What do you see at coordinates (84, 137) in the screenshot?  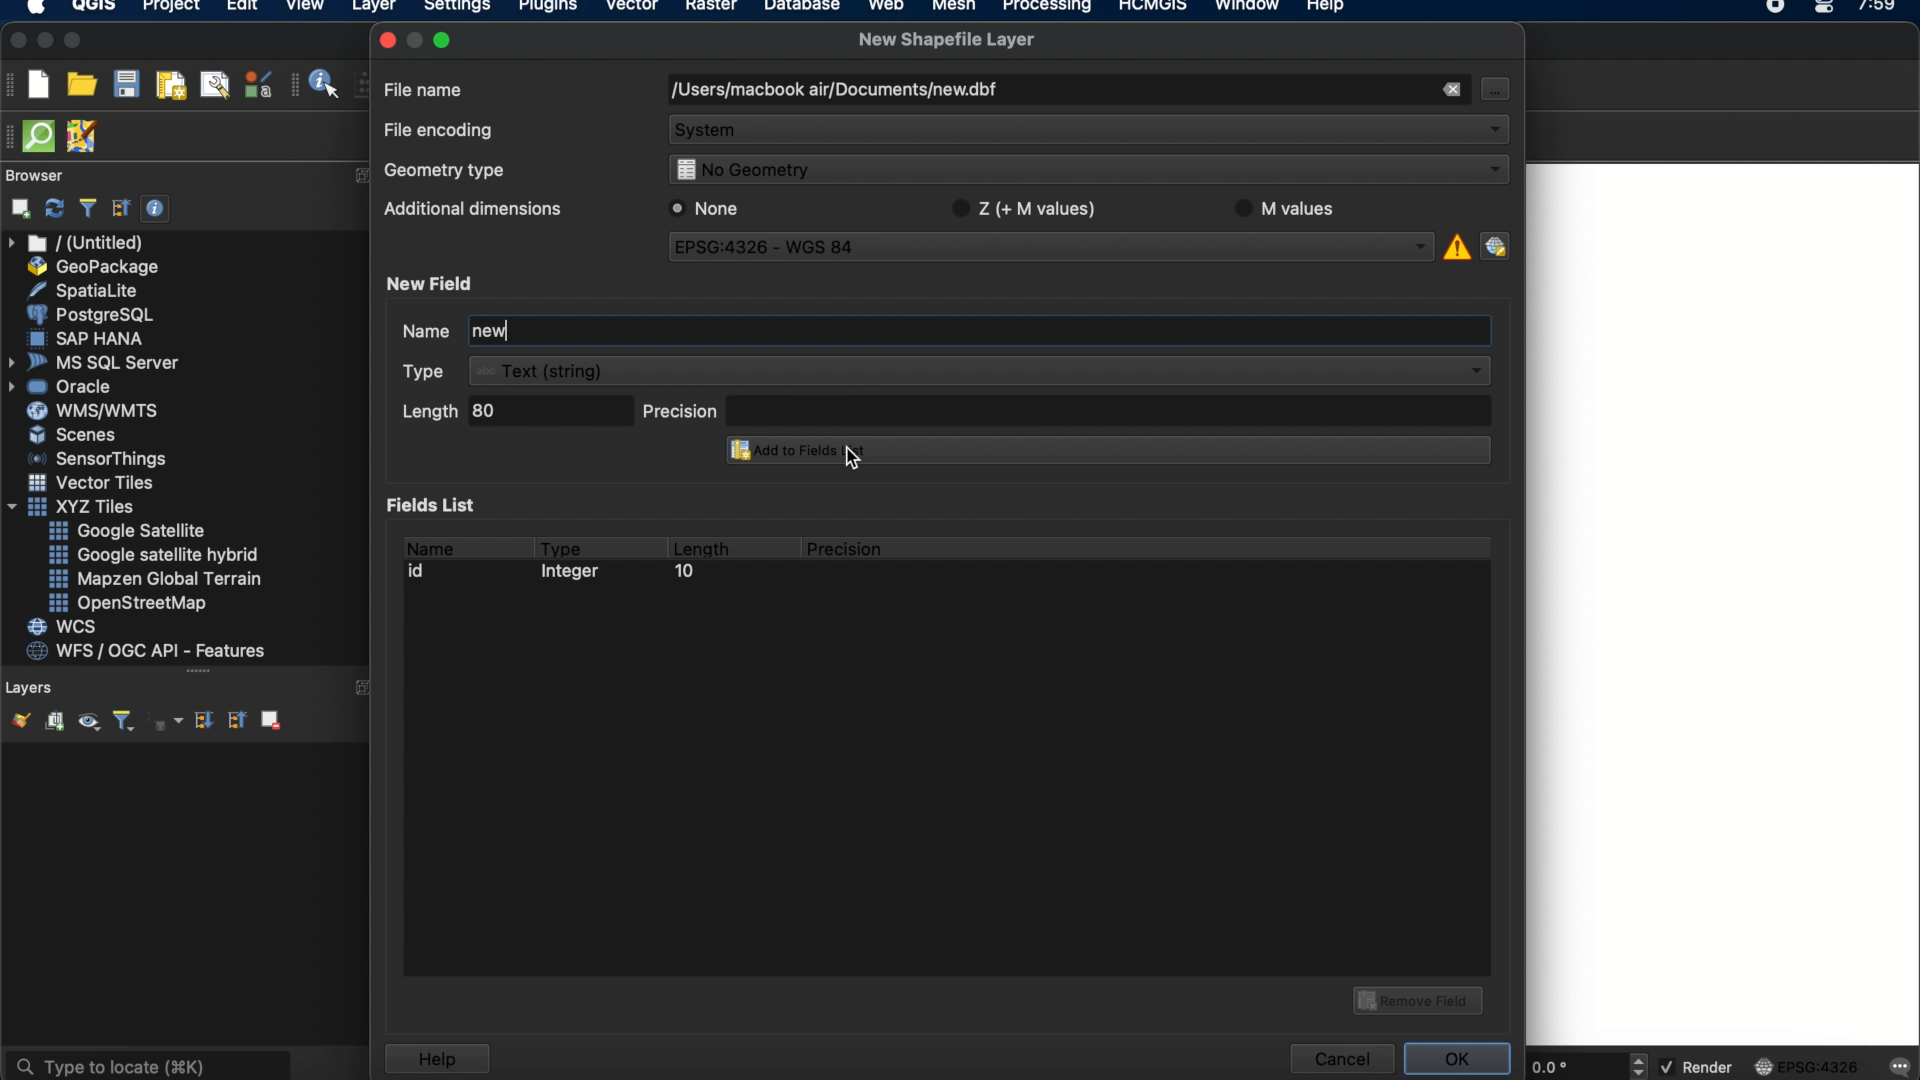 I see `JOSM remote` at bounding box center [84, 137].